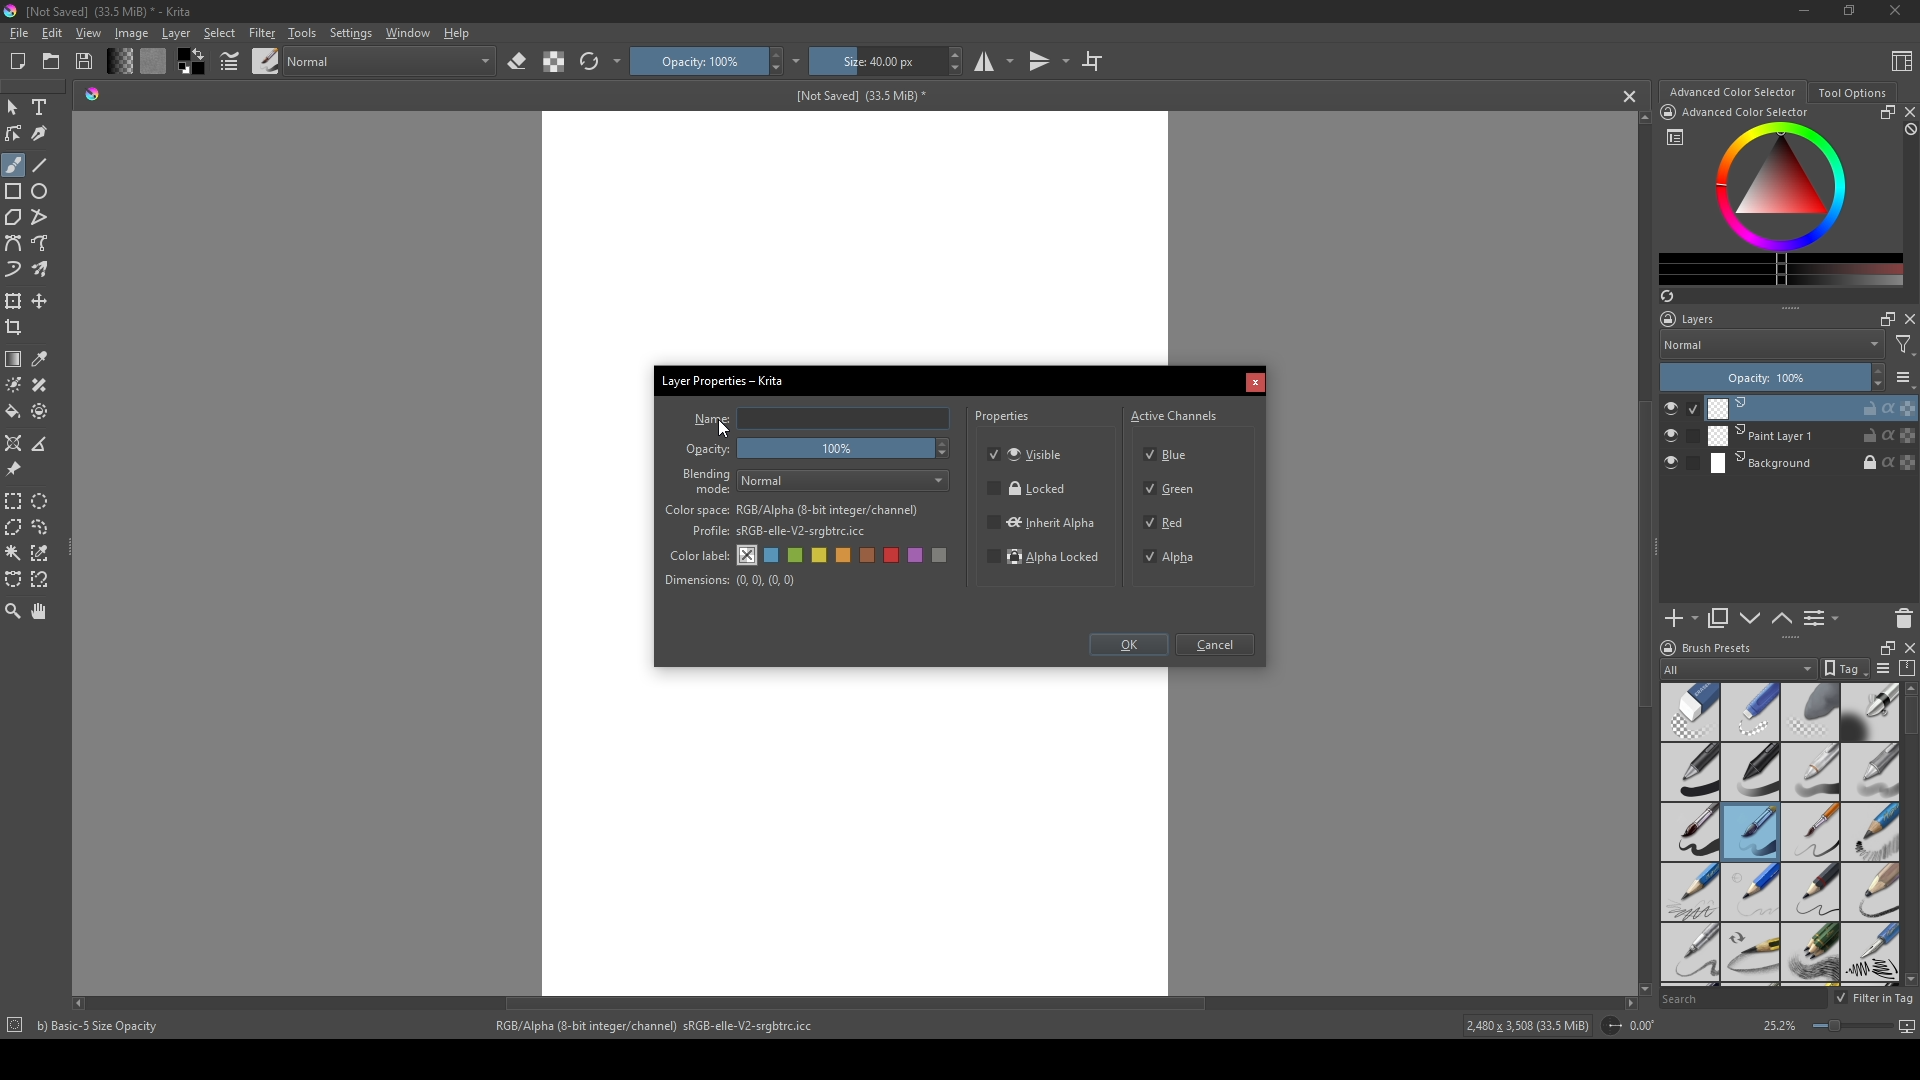  I want to click on transform, so click(14, 300).